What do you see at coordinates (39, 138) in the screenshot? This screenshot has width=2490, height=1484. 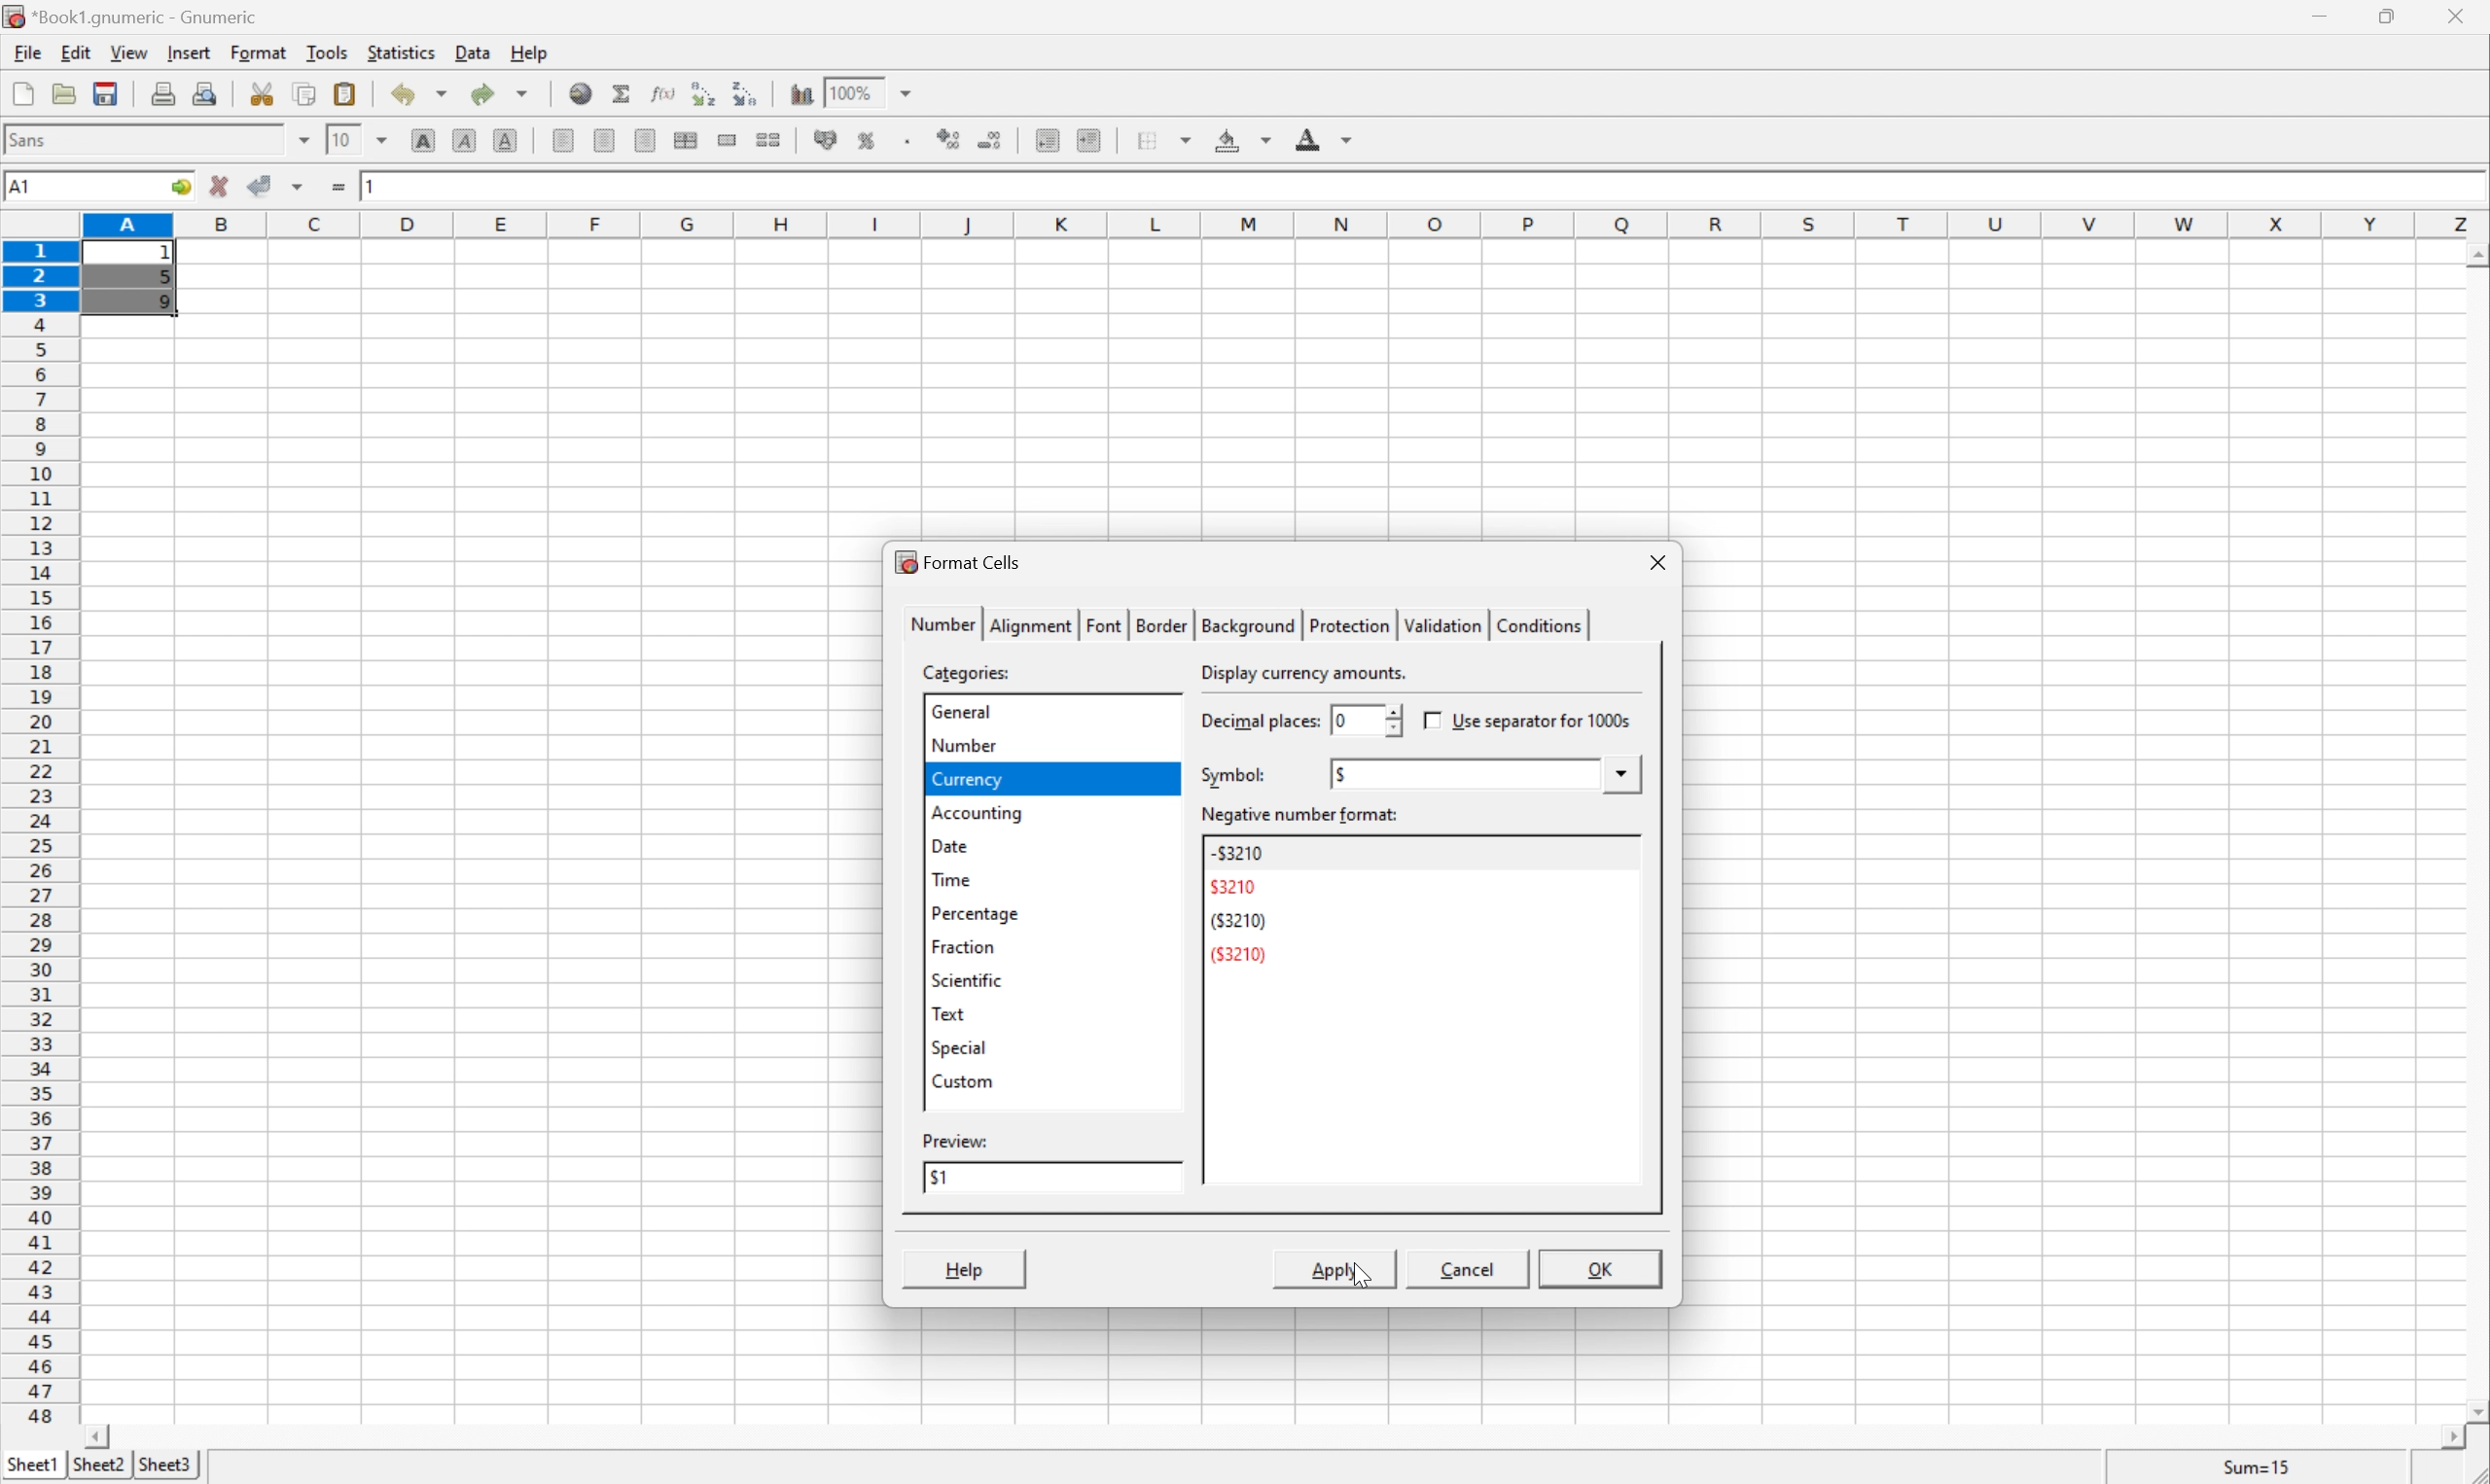 I see `font` at bounding box center [39, 138].